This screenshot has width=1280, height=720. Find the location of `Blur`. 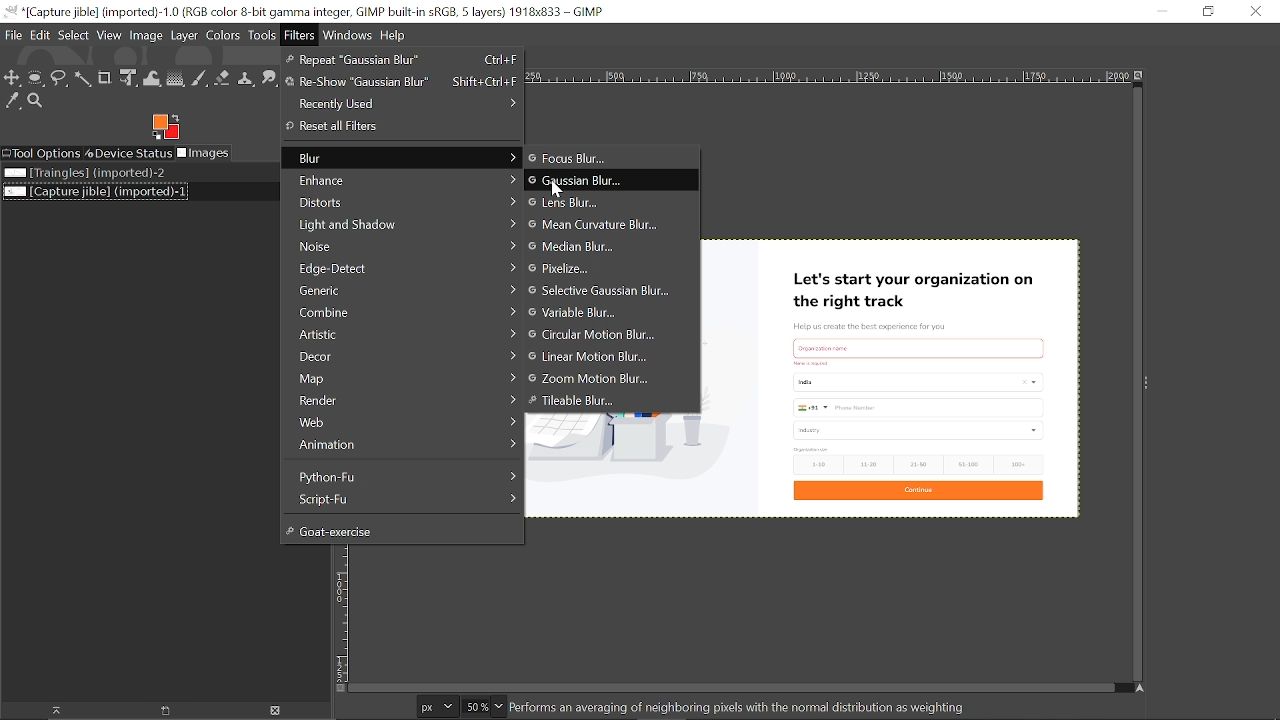

Blur is located at coordinates (401, 158).